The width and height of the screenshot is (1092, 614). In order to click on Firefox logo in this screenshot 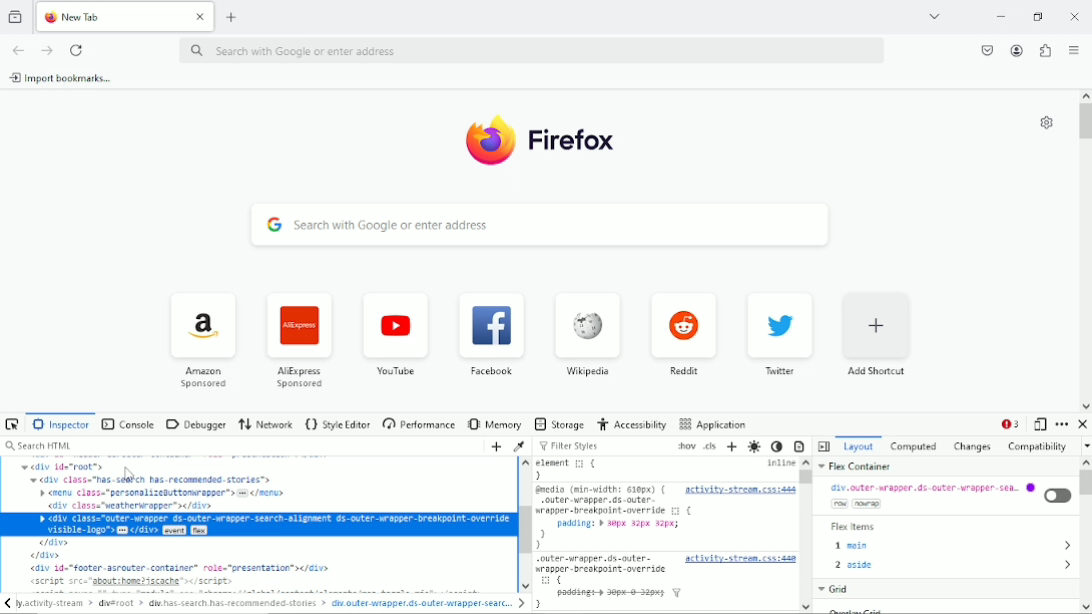, I will do `click(485, 143)`.